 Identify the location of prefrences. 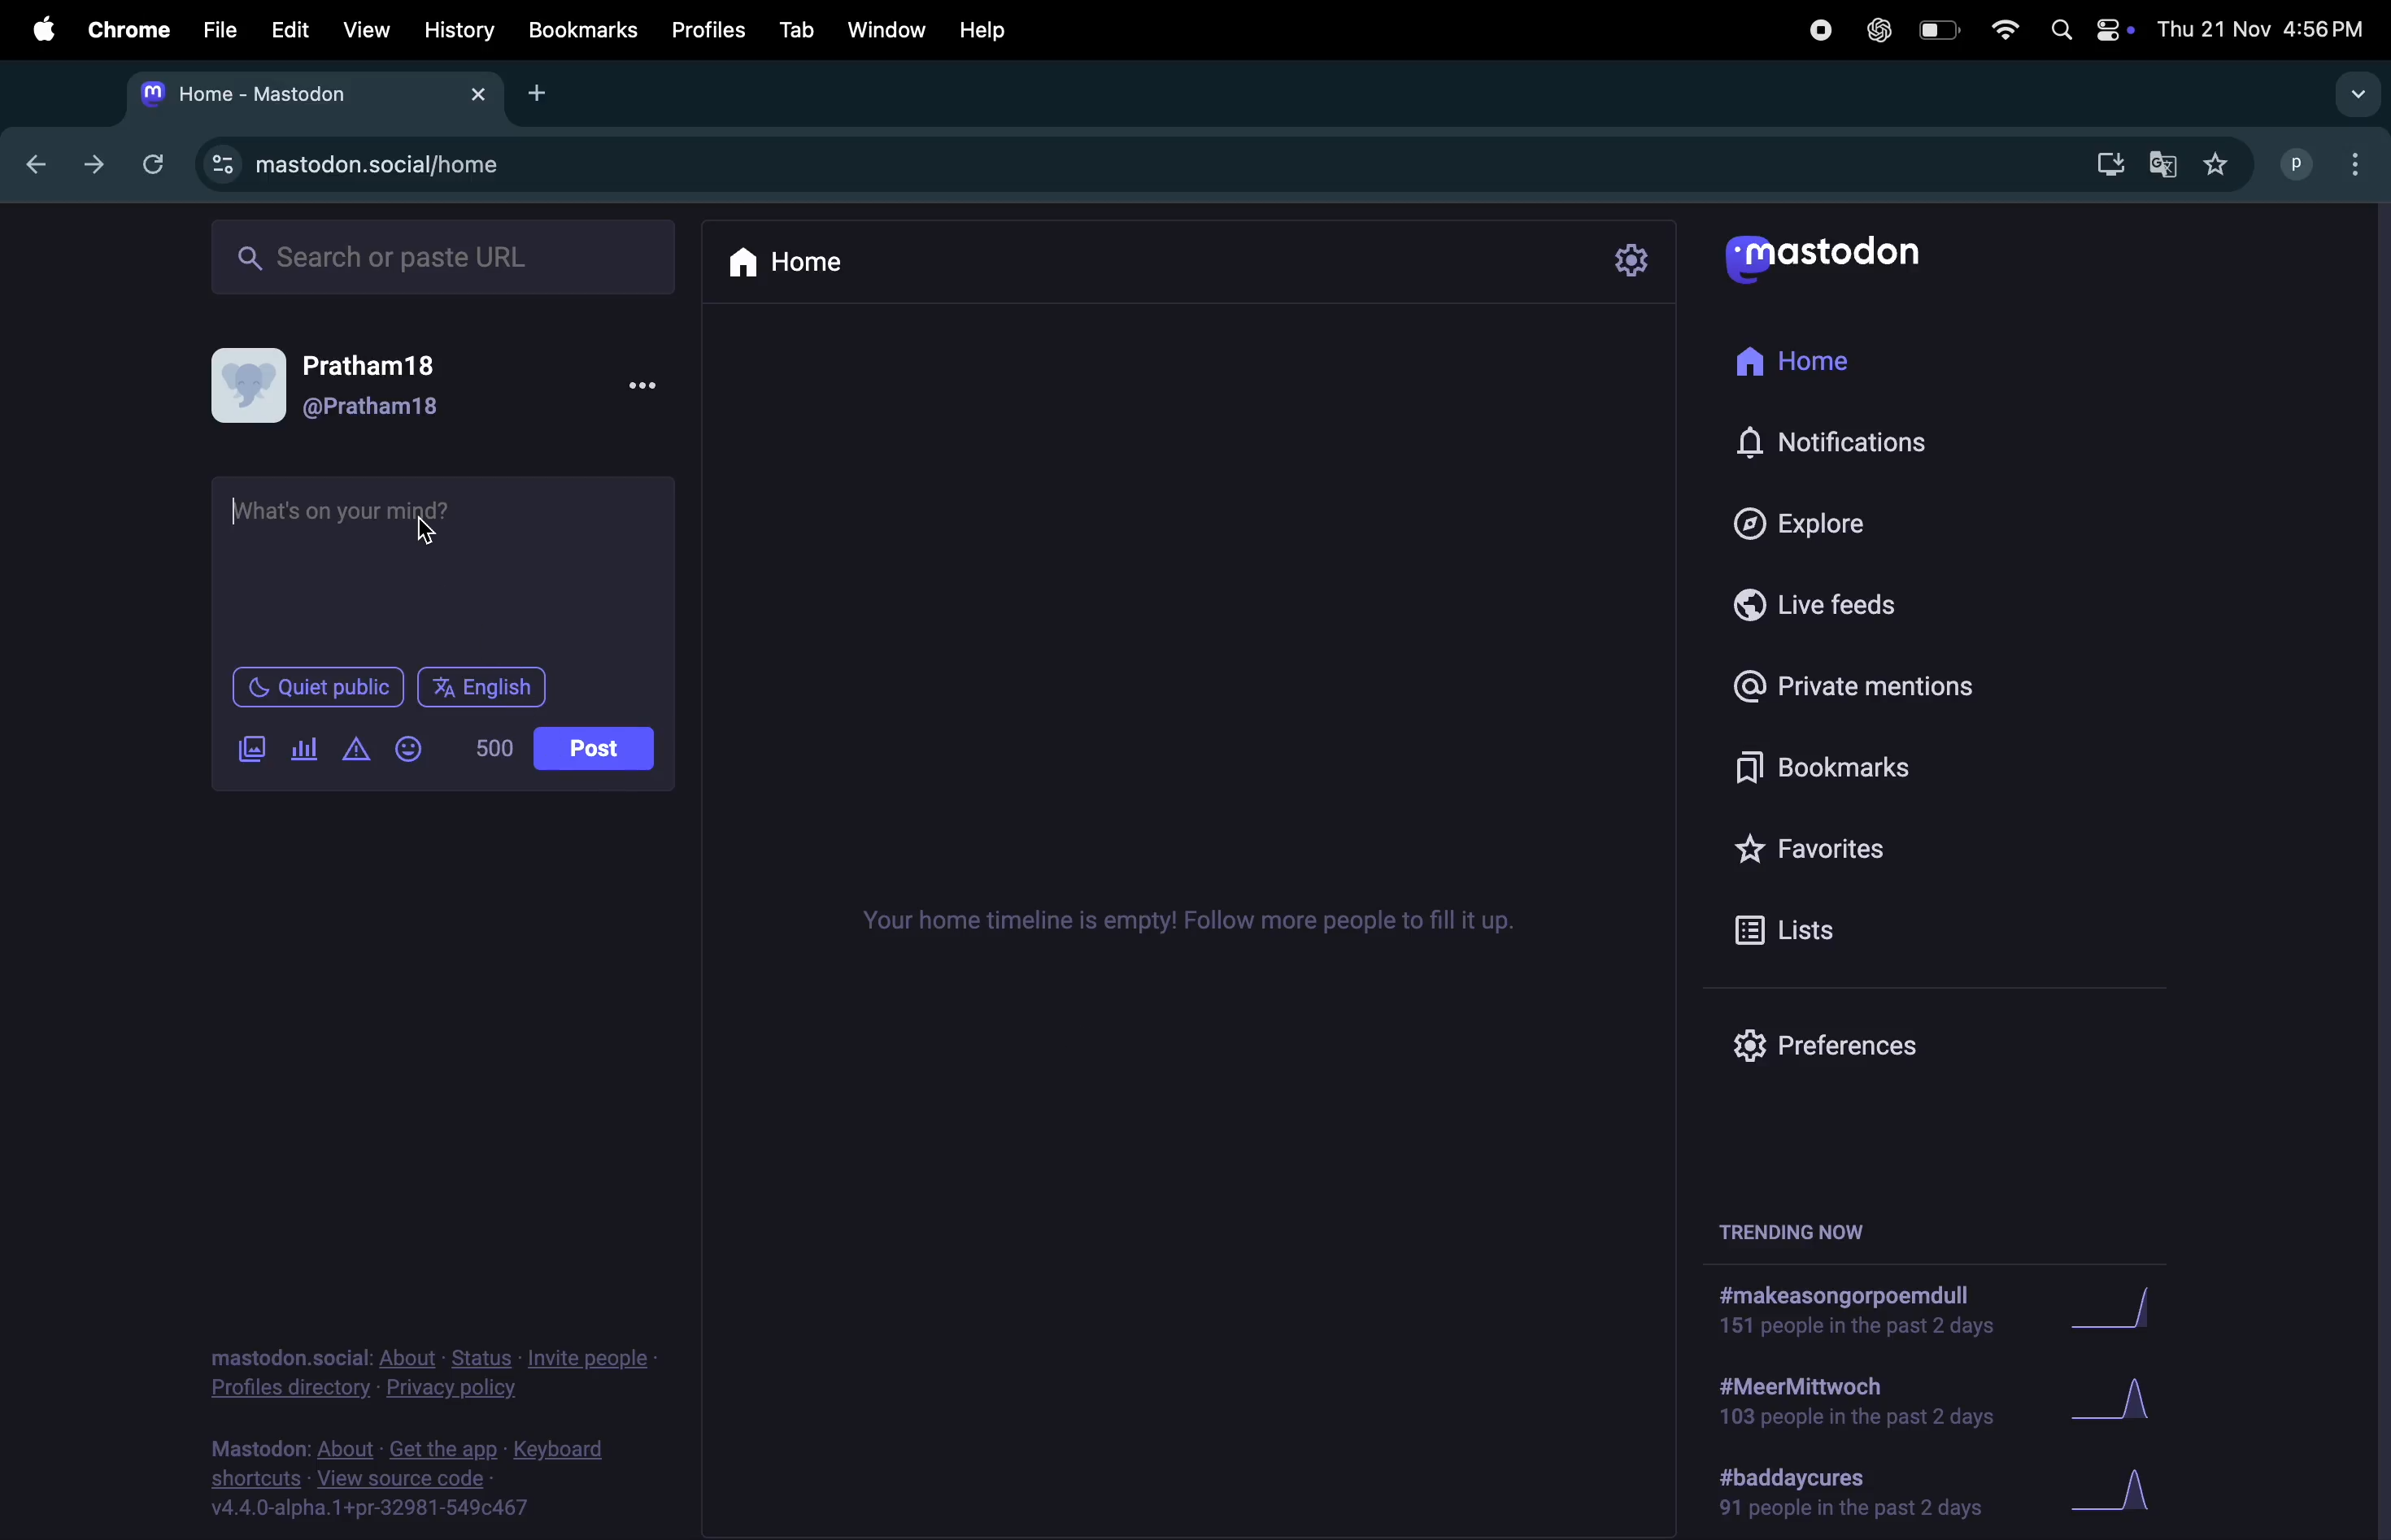
(1842, 1042).